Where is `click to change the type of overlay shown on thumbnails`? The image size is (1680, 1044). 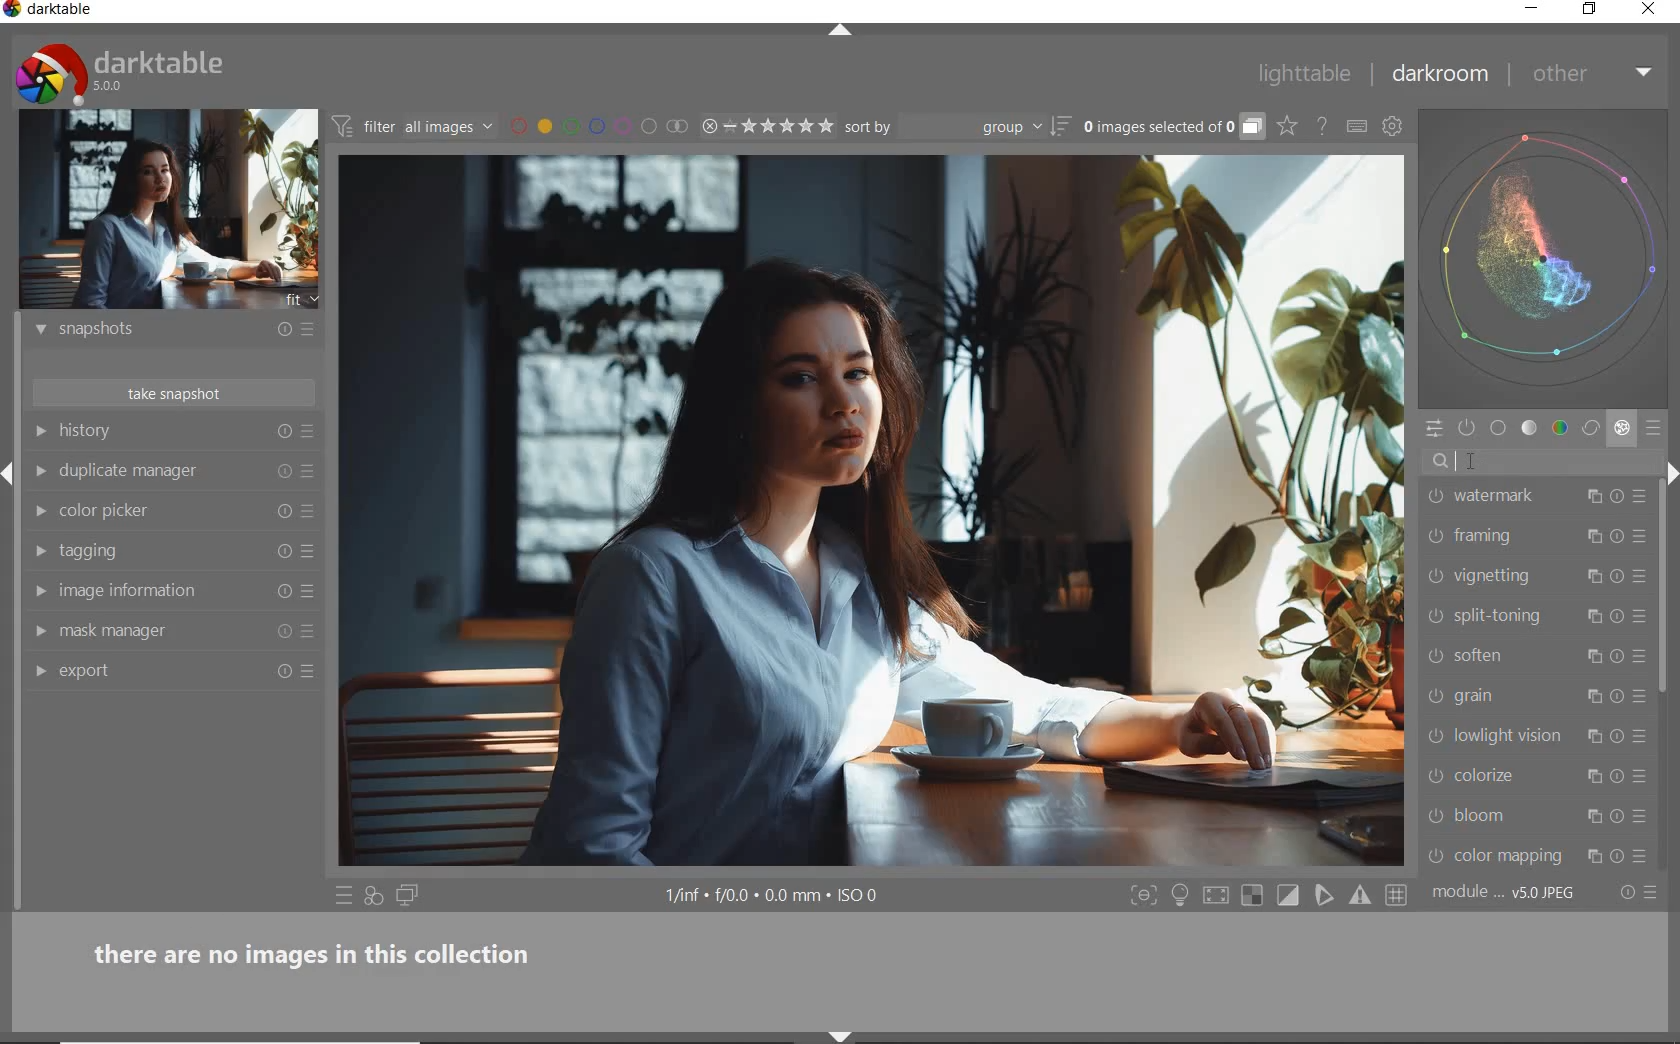
click to change the type of overlay shown on thumbnails is located at coordinates (1288, 127).